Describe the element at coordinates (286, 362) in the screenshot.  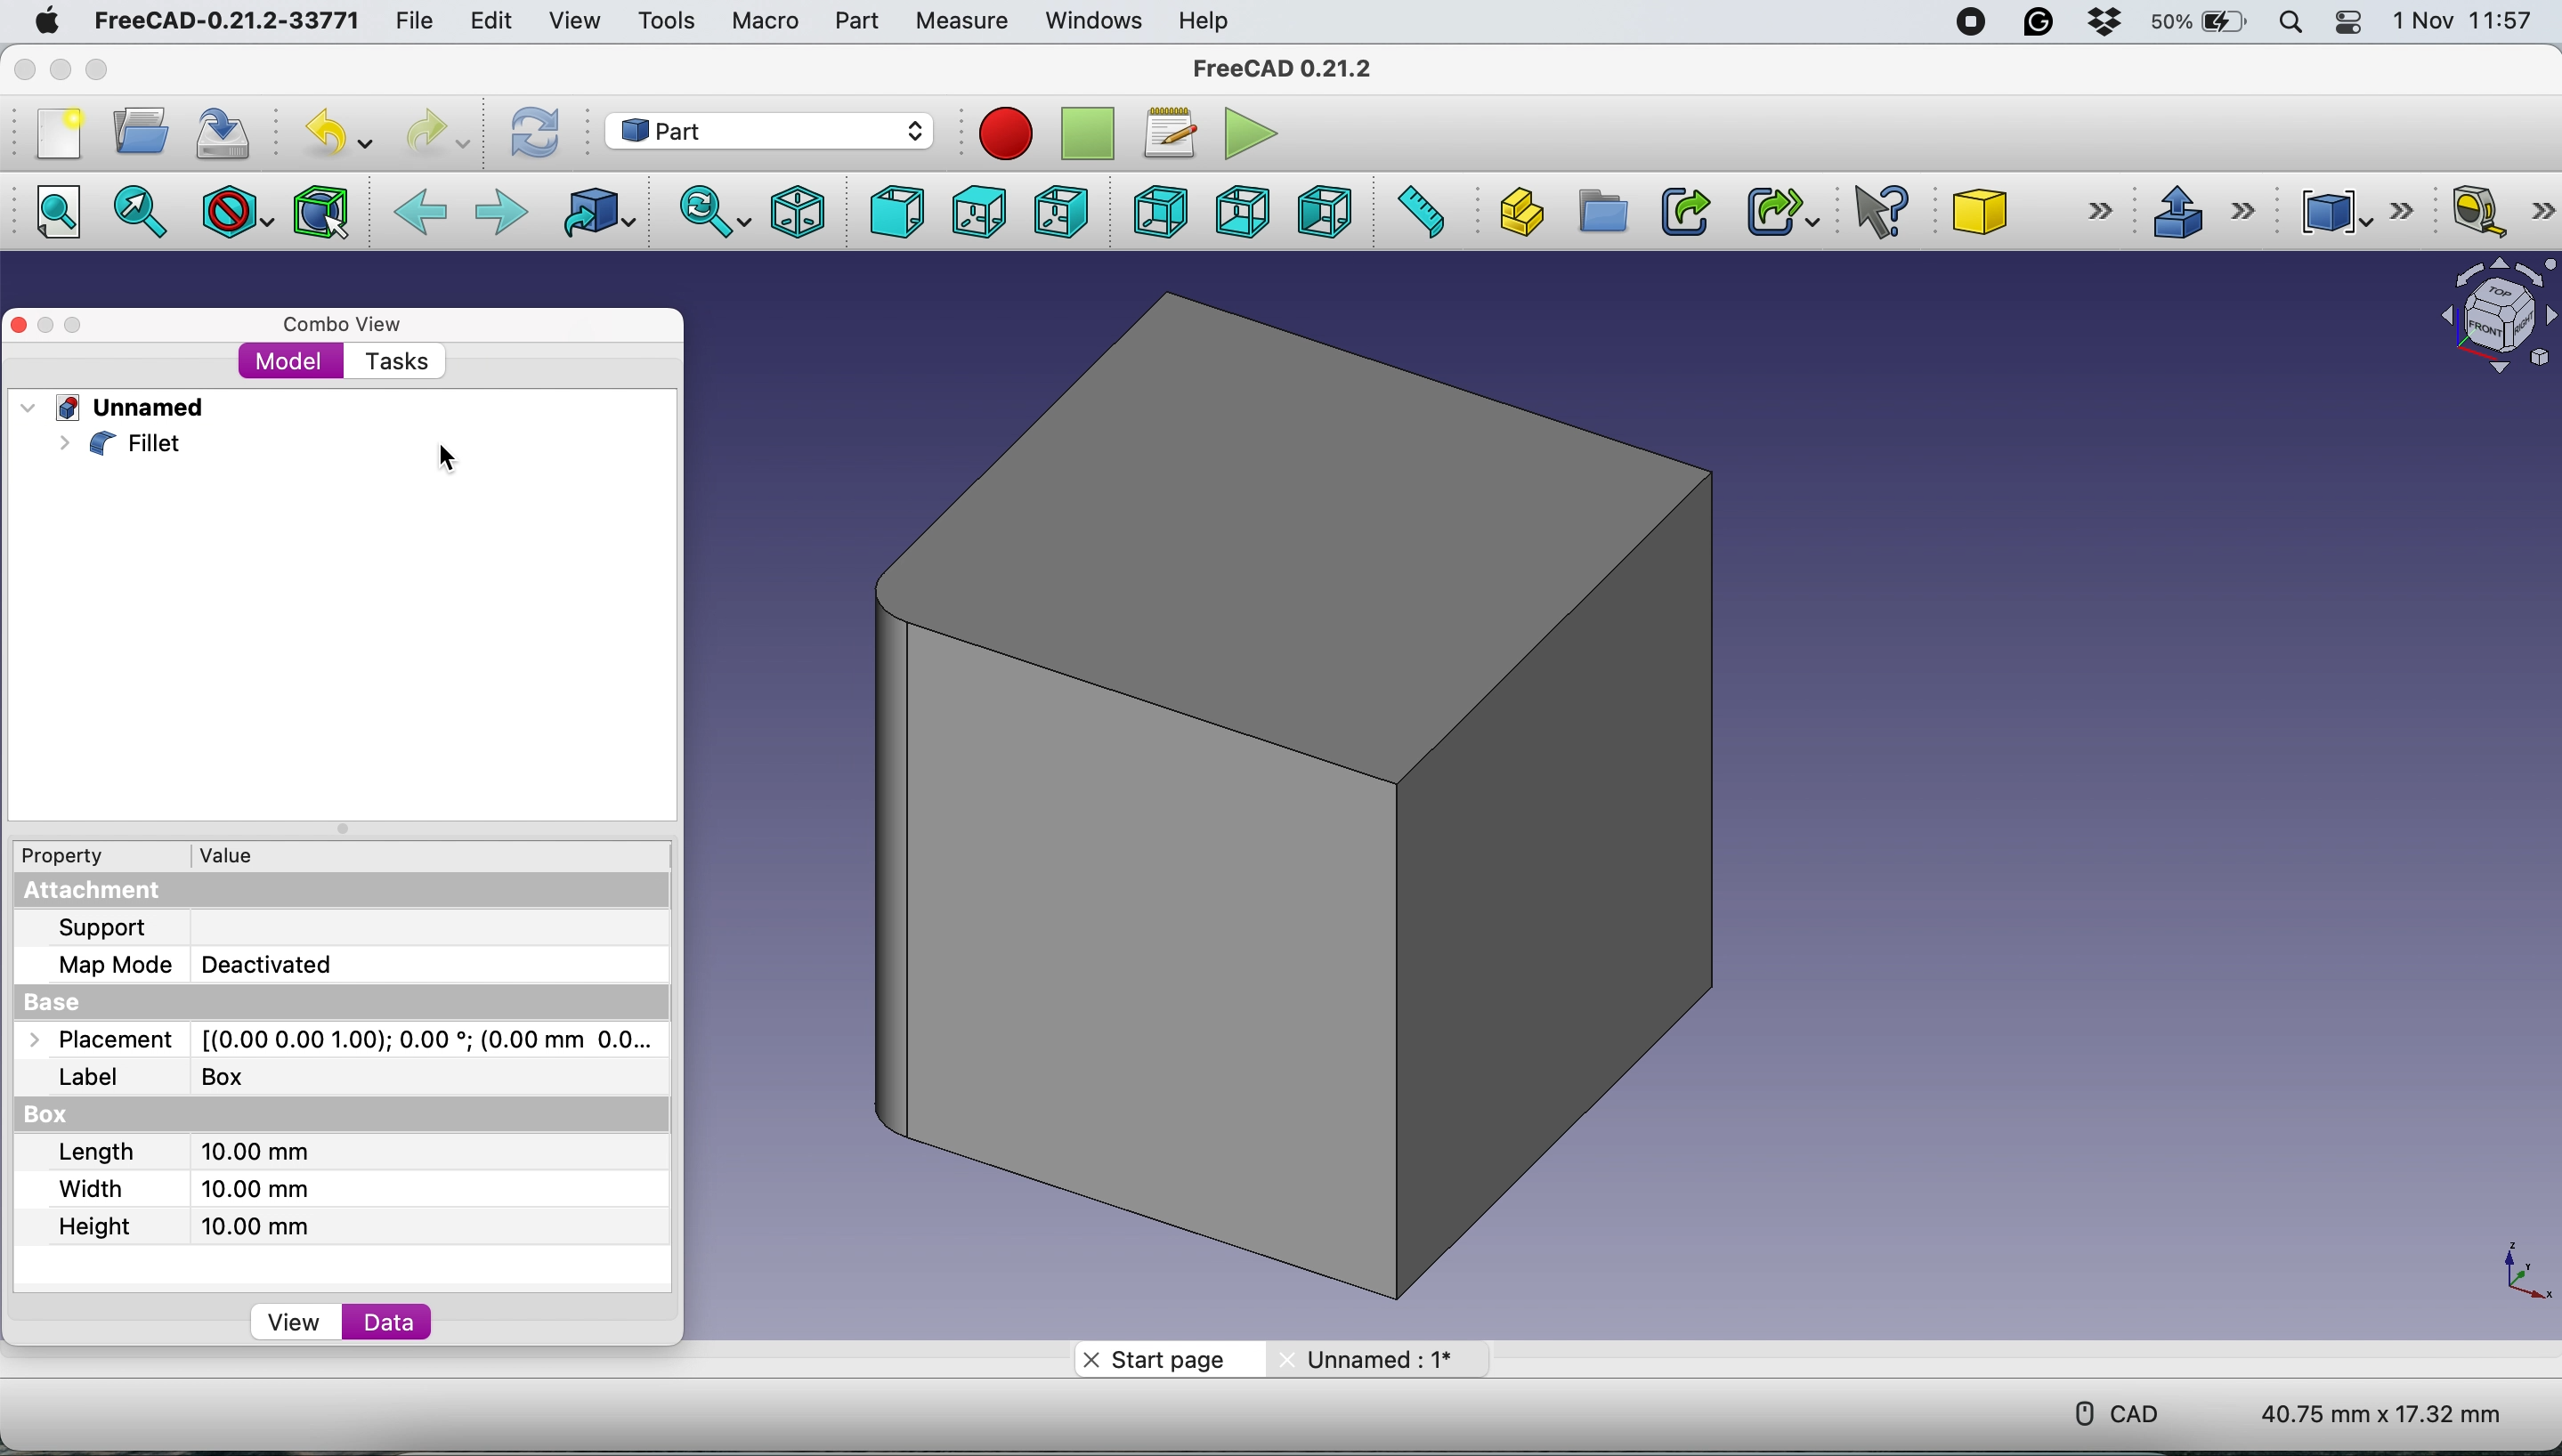
I see `model` at that location.